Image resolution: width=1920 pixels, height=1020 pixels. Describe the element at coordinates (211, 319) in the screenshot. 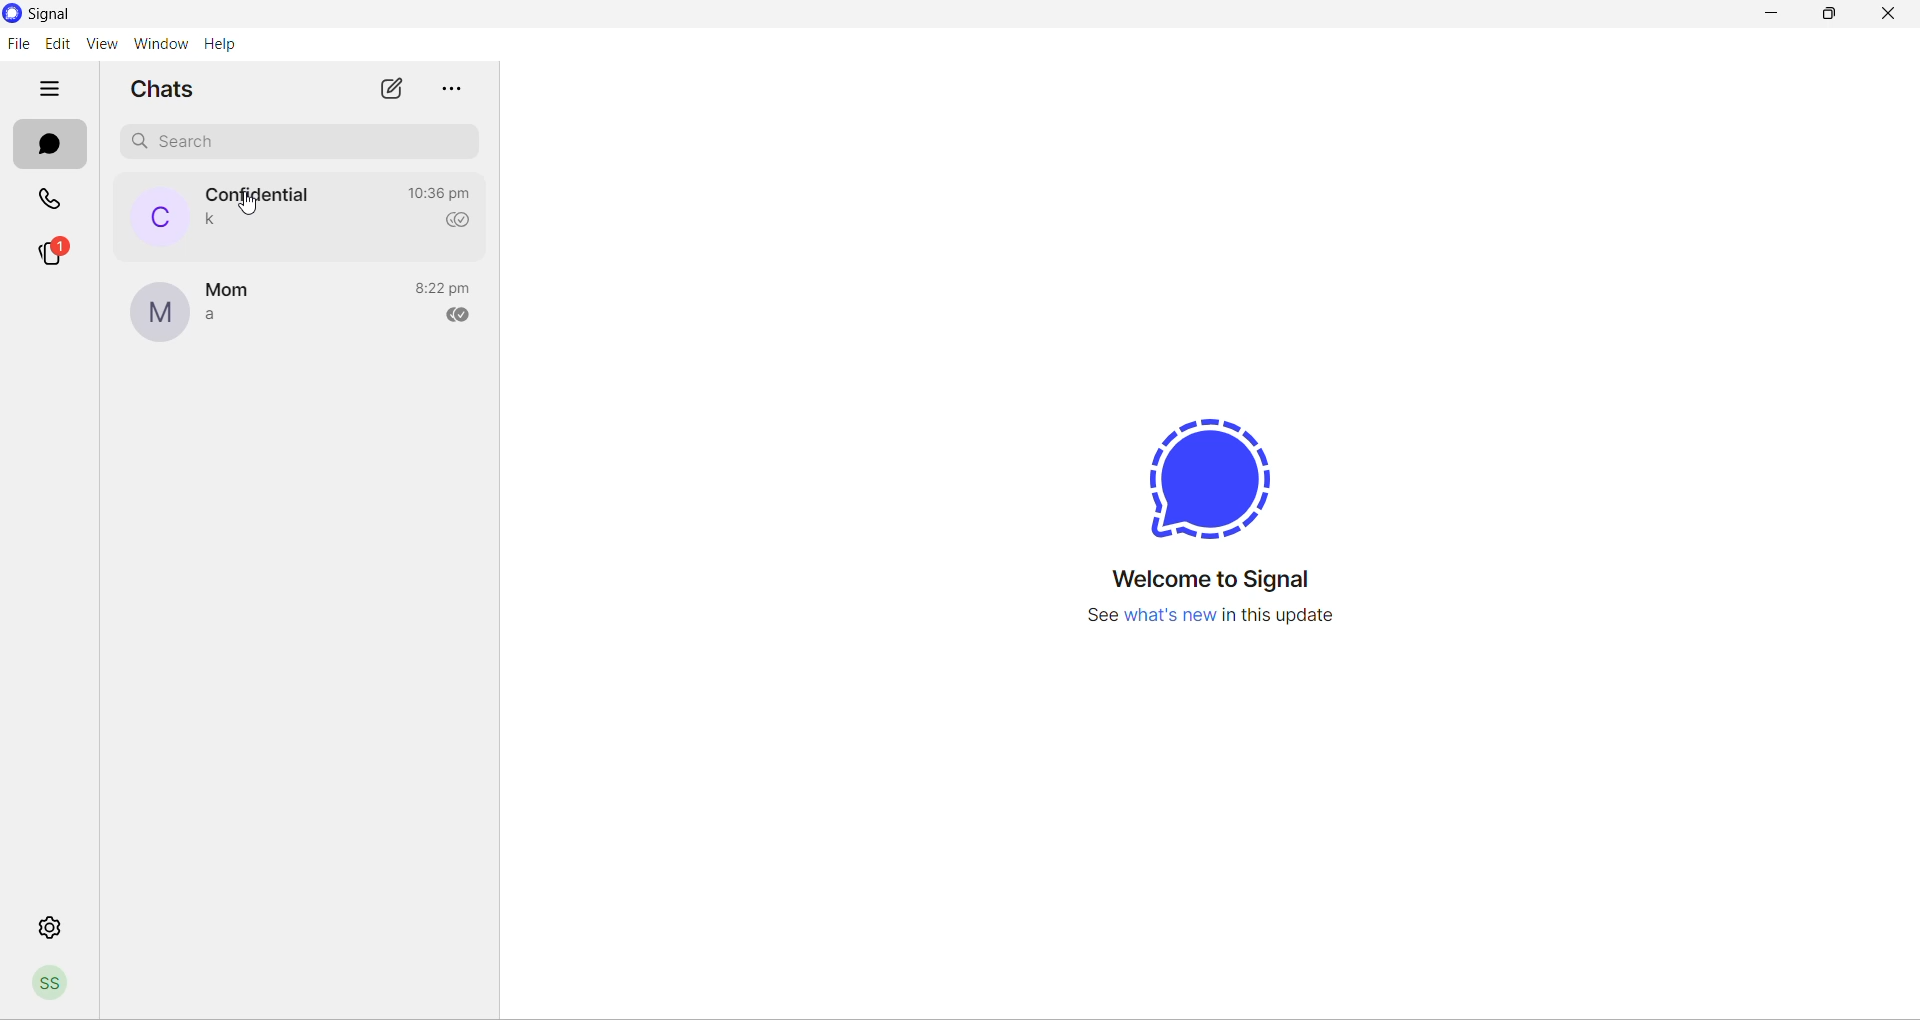

I see `last message` at that location.